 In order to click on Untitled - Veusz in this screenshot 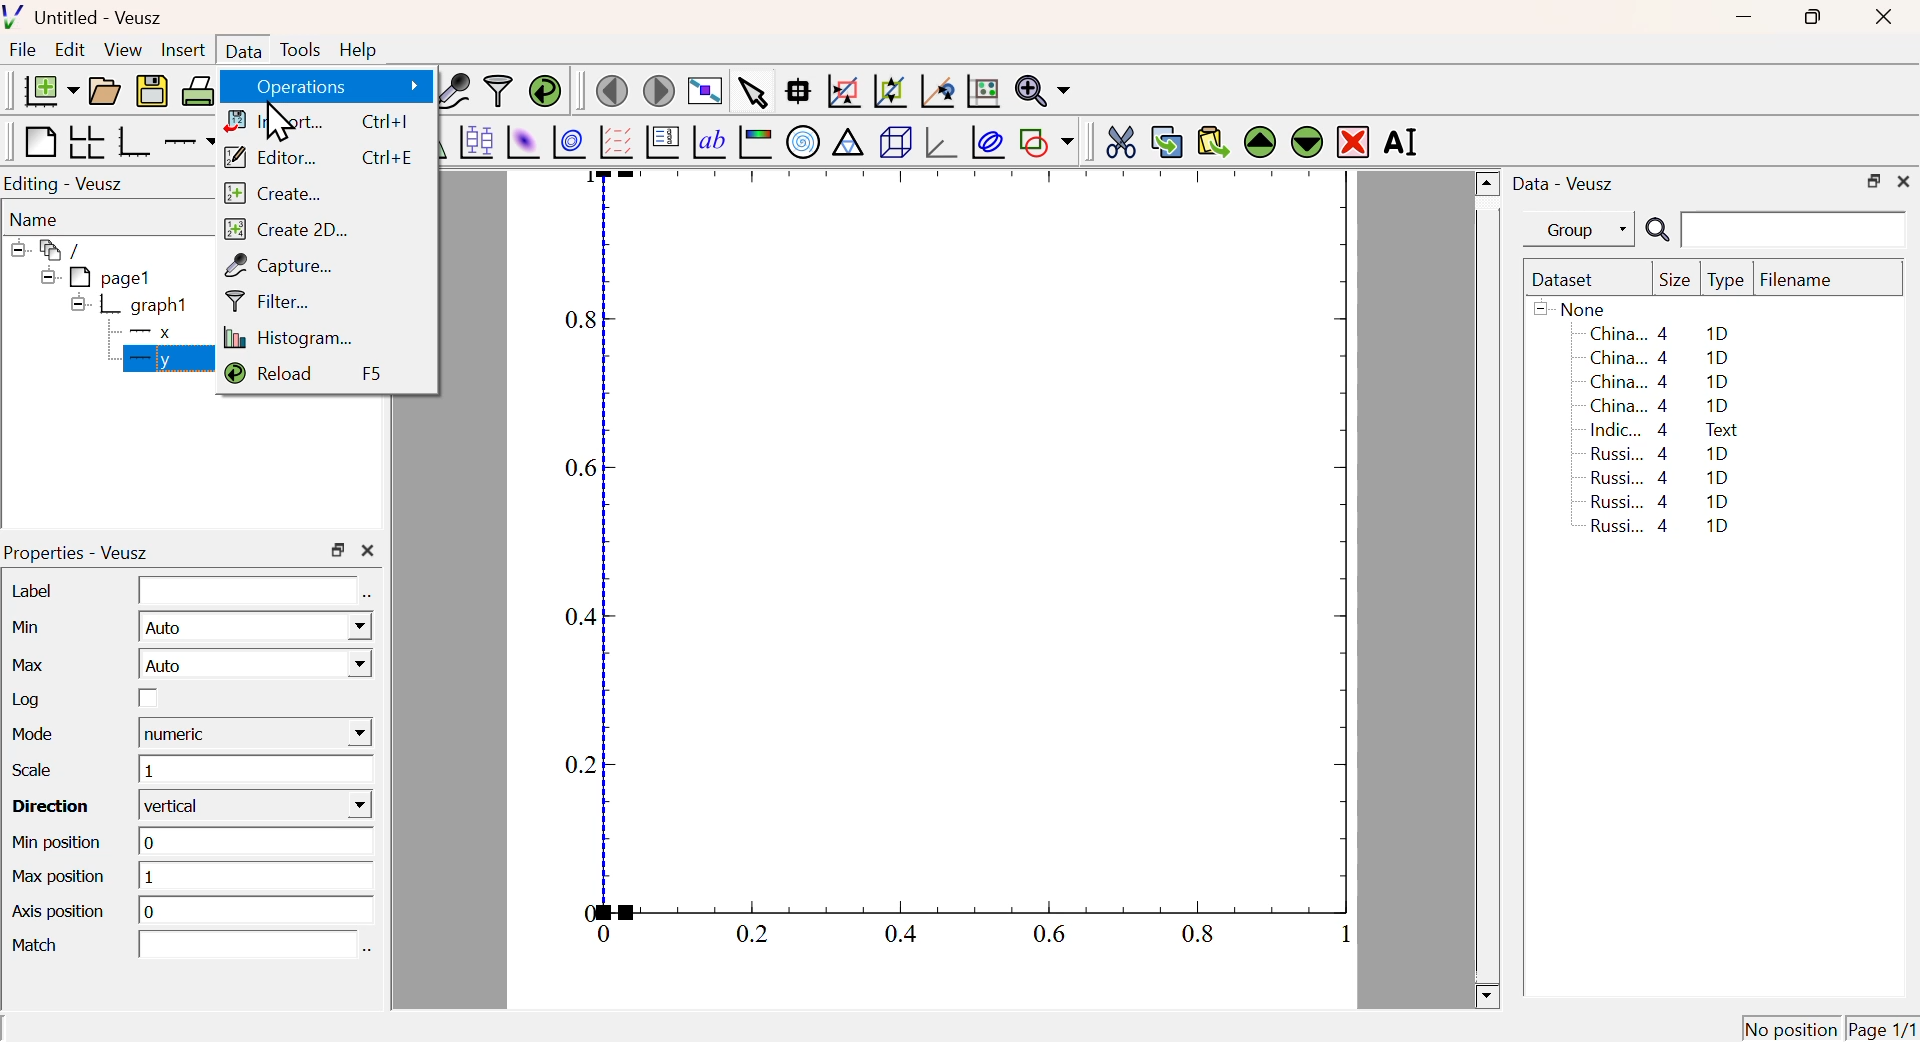, I will do `click(88, 19)`.